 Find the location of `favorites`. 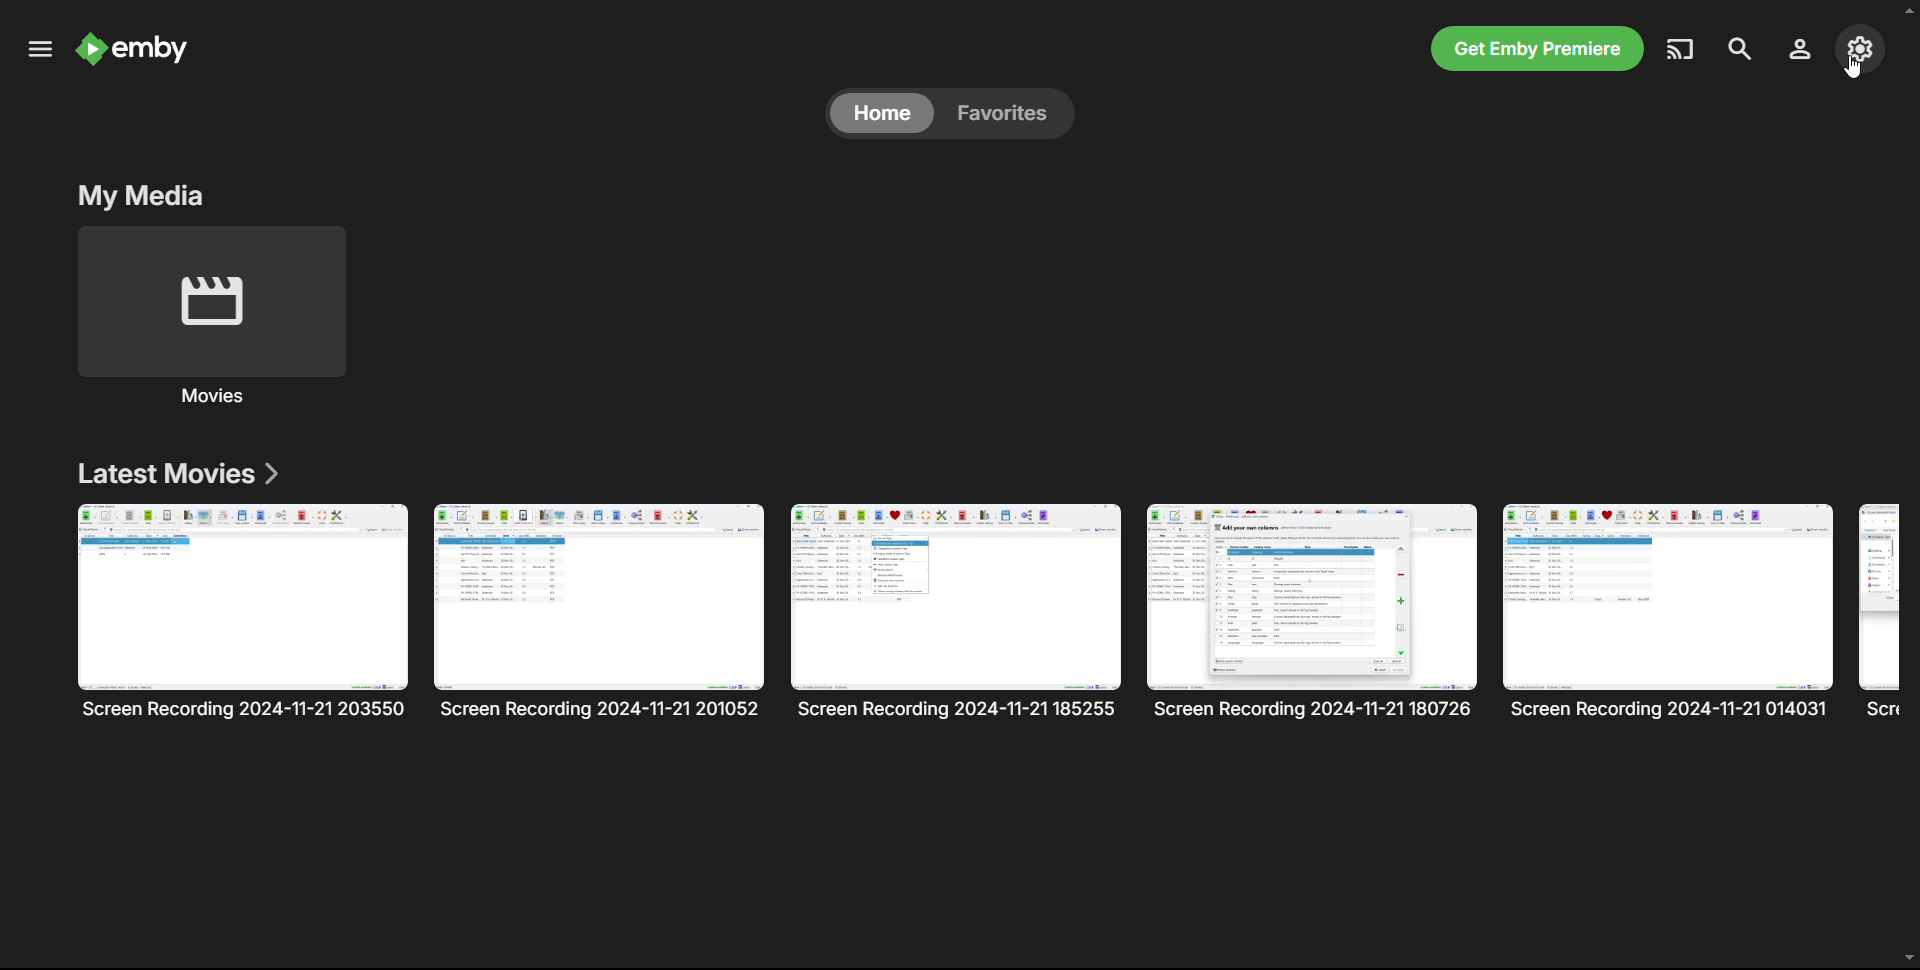

favorites is located at coordinates (1005, 114).